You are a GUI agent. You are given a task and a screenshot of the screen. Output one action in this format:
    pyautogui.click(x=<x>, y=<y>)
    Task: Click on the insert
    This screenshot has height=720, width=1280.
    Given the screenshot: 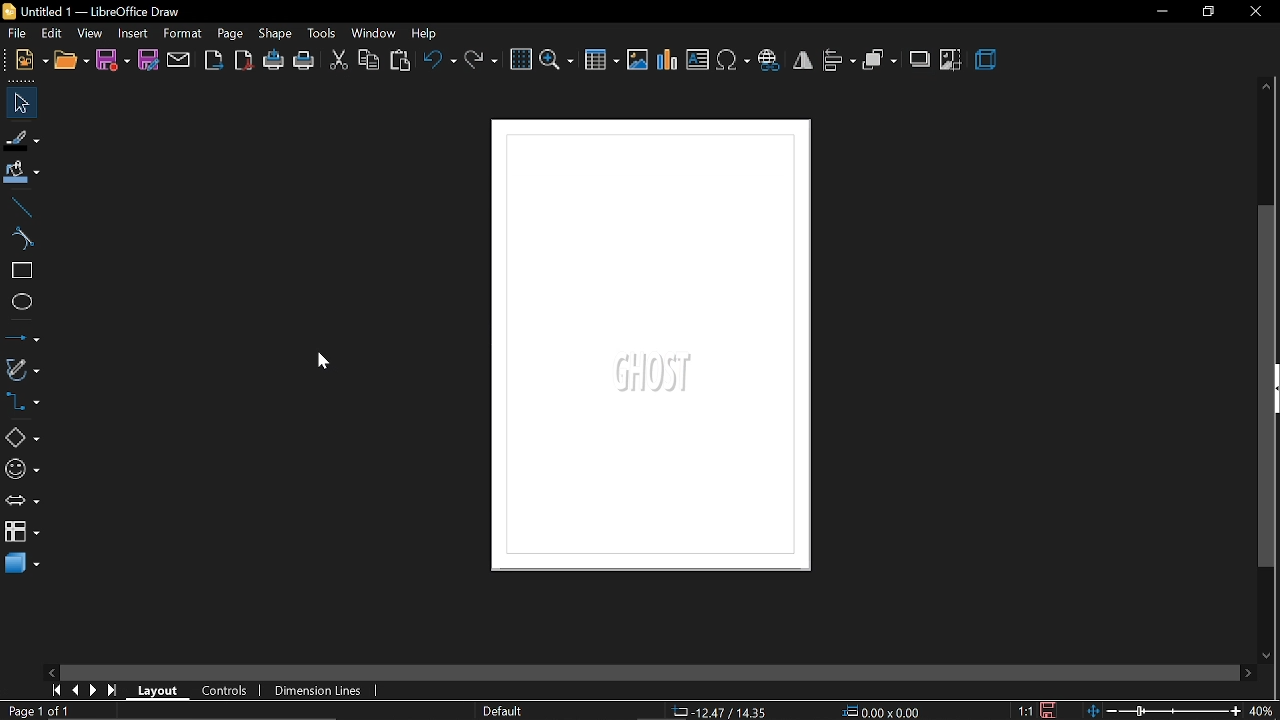 What is the action you would take?
    pyautogui.click(x=133, y=35)
    